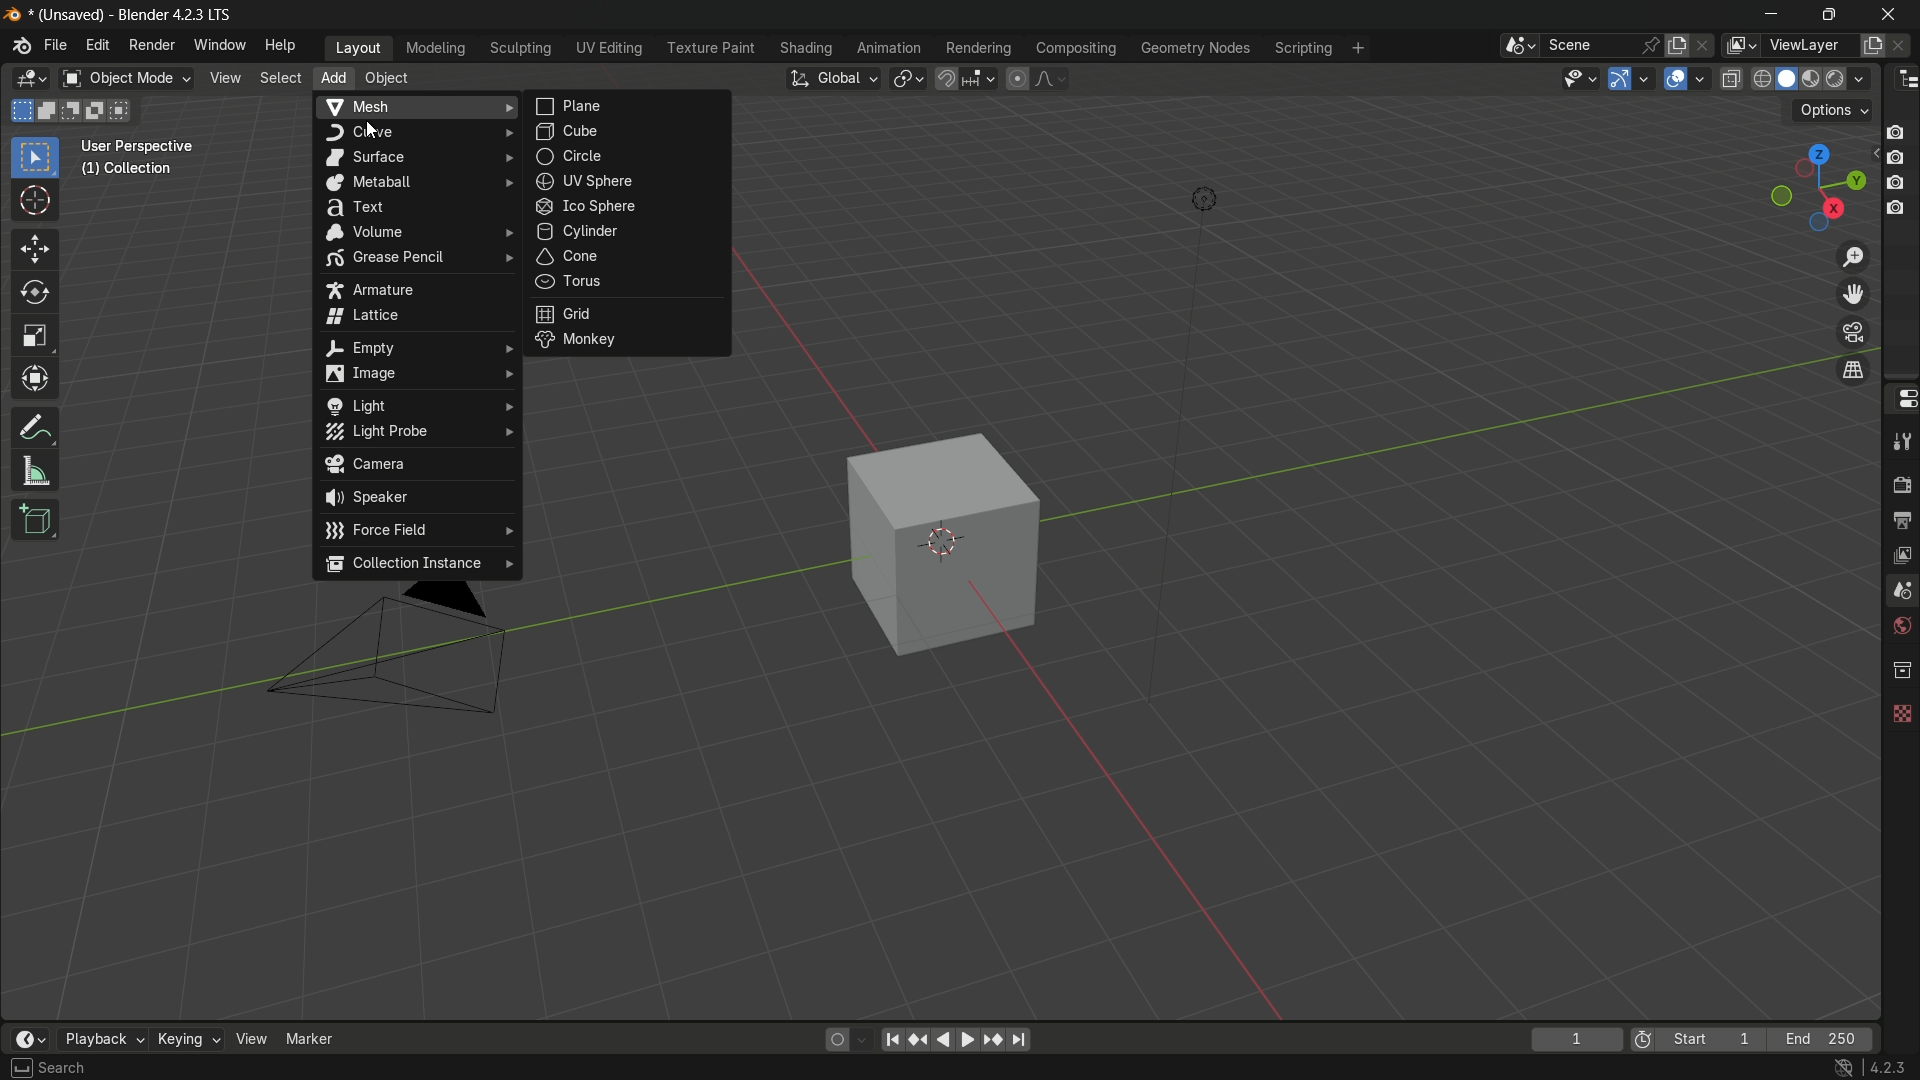 The height and width of the screenshot is (1080, 1920). I want to click on rotate, so click(34, 294).